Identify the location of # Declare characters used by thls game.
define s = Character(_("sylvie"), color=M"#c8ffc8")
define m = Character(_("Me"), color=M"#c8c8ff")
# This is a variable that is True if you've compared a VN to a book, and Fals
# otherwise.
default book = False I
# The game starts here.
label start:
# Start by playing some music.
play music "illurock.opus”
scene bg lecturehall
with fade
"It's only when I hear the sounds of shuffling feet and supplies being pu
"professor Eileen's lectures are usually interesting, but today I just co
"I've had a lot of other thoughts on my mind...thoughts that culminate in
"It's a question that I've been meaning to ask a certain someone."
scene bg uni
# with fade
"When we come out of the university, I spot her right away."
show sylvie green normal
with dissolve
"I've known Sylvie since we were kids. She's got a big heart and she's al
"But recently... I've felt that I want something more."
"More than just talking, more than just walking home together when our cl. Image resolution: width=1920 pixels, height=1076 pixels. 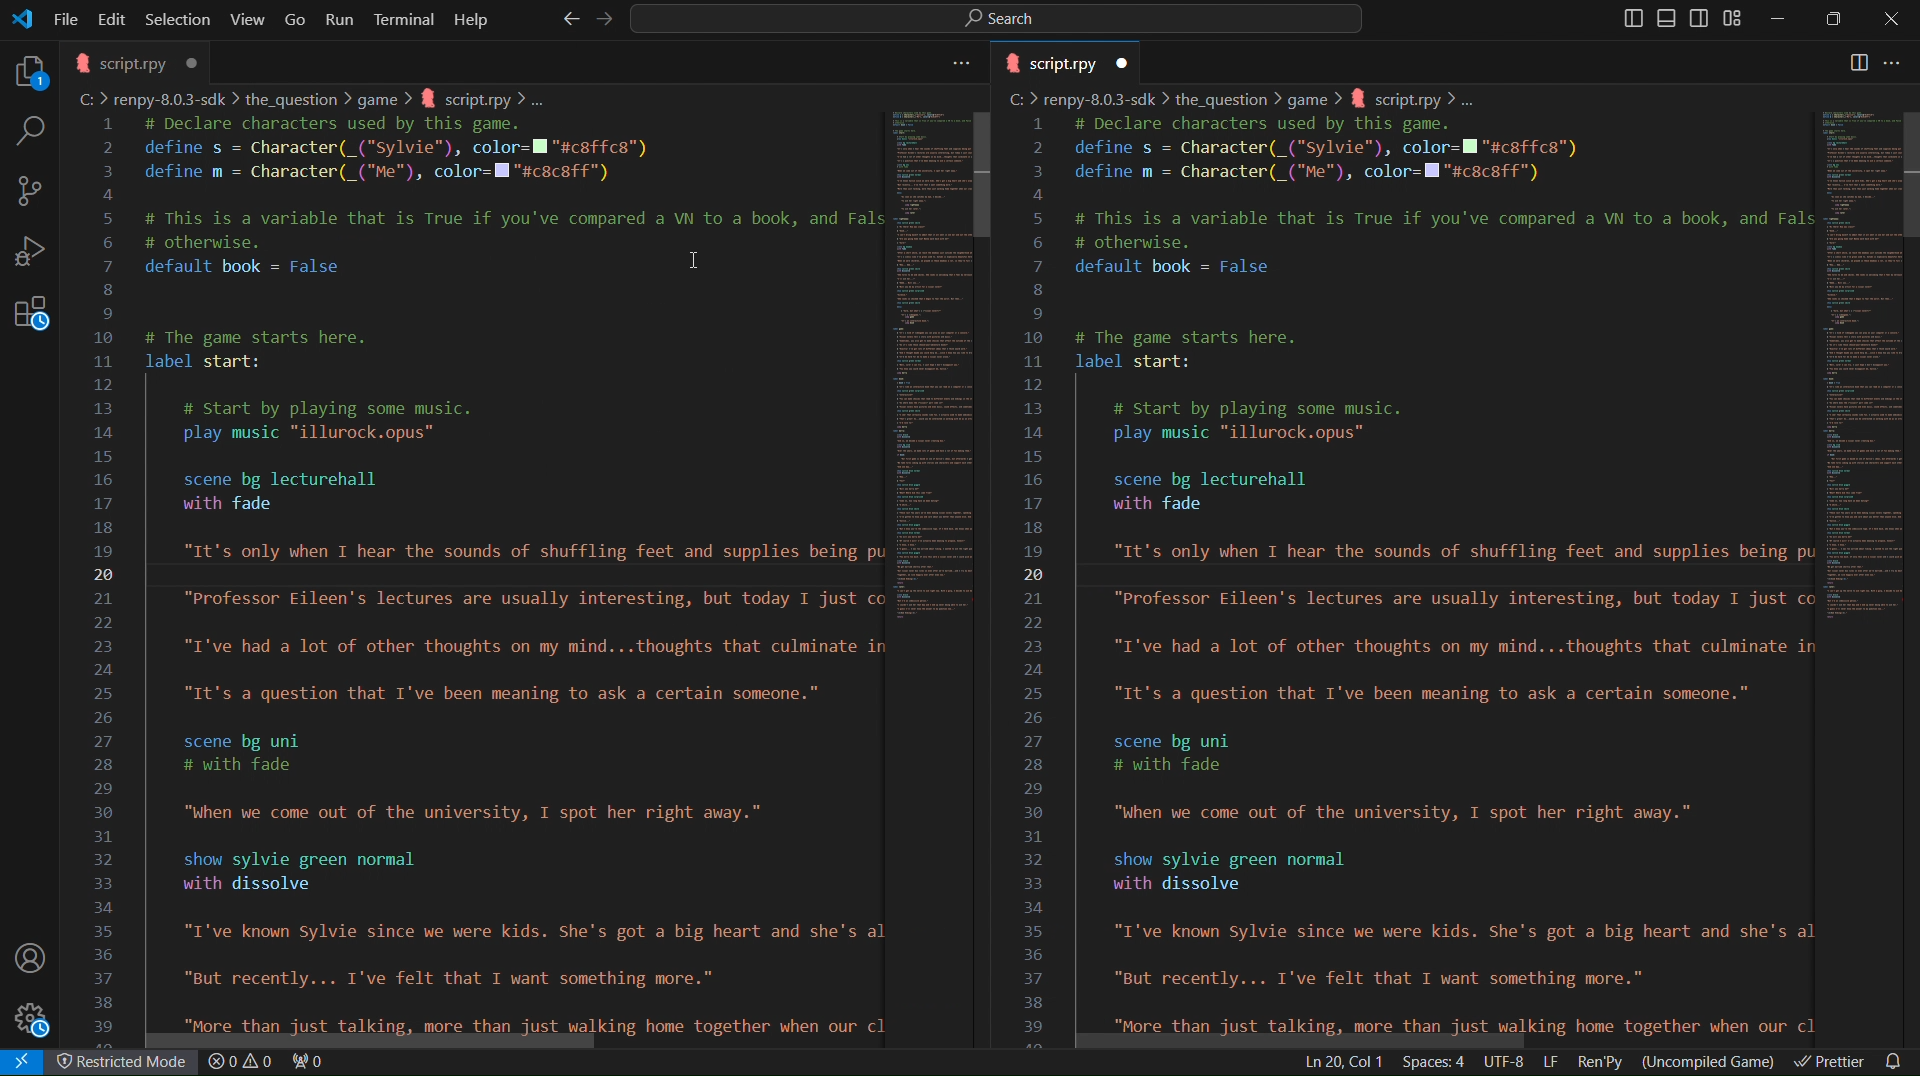
(503, 573).